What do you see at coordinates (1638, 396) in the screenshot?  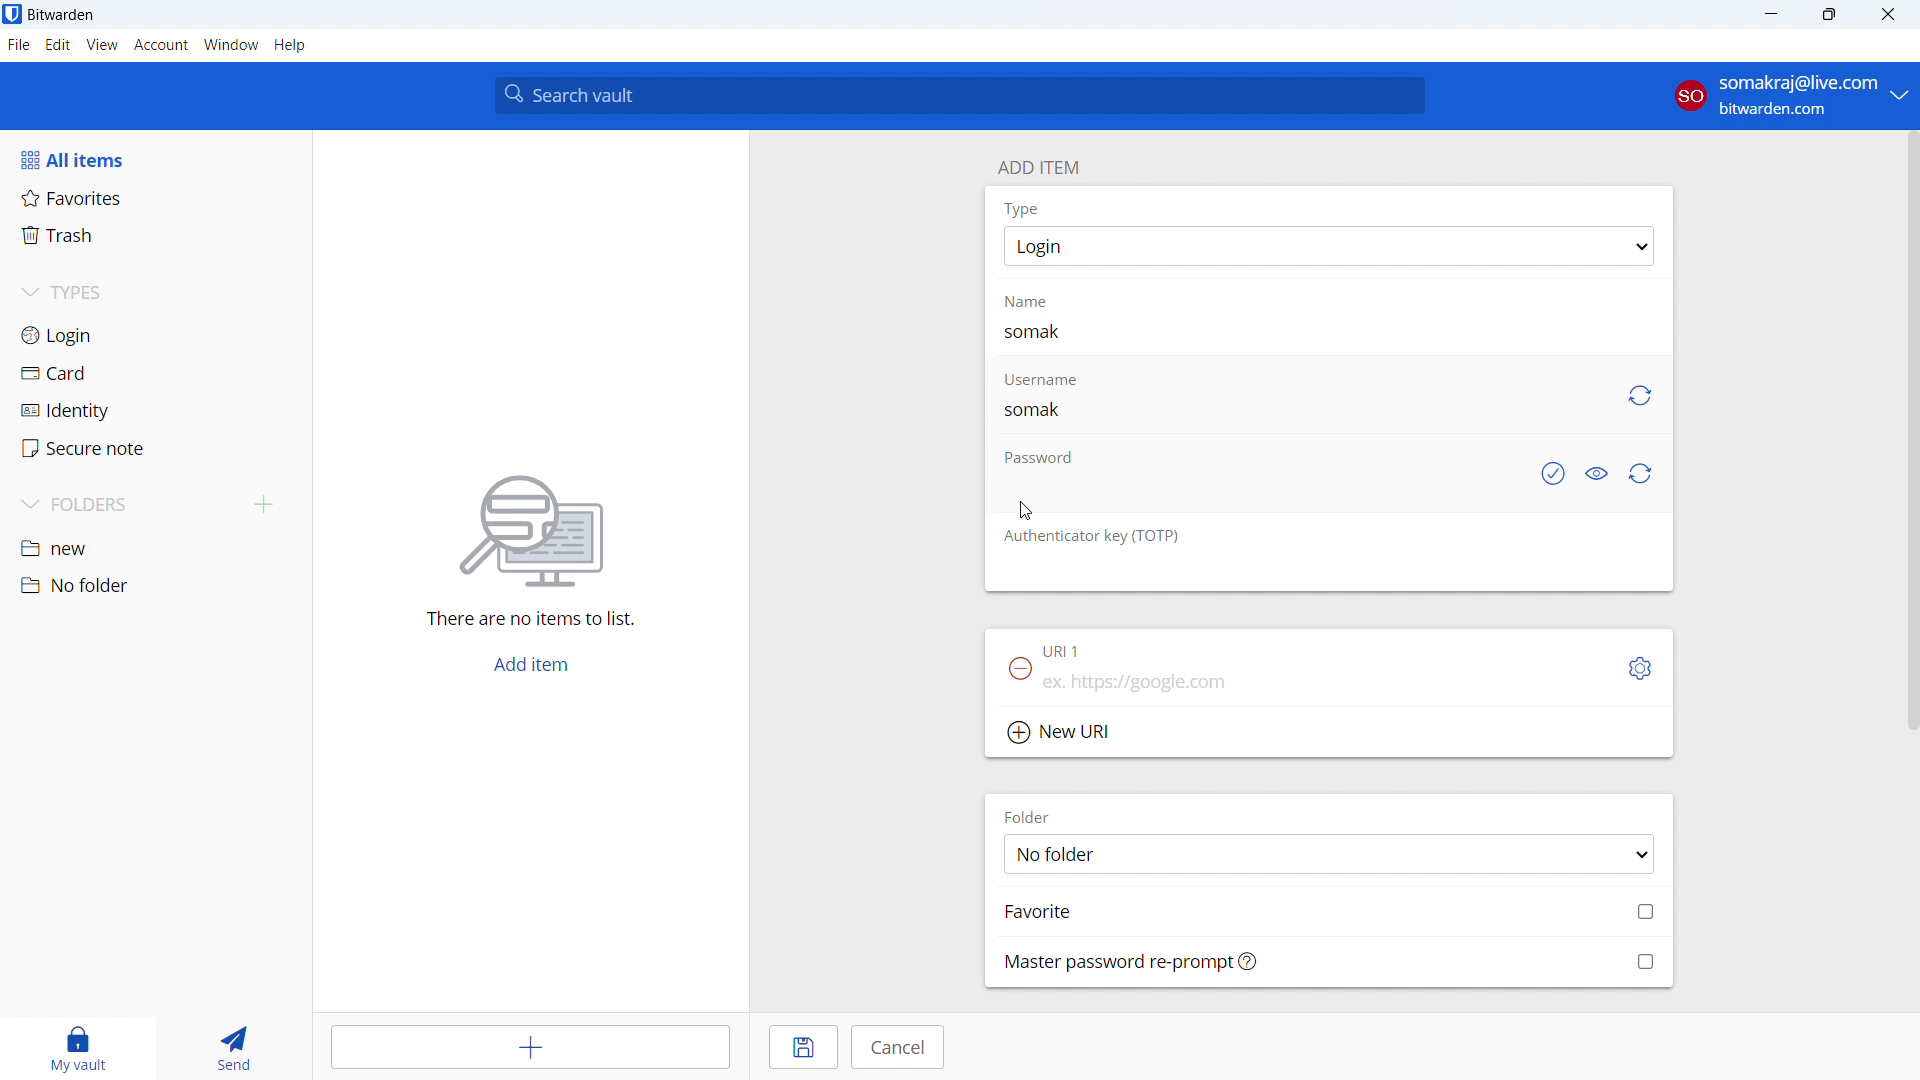 I see `generate username` at bounding box center [1638, 396].